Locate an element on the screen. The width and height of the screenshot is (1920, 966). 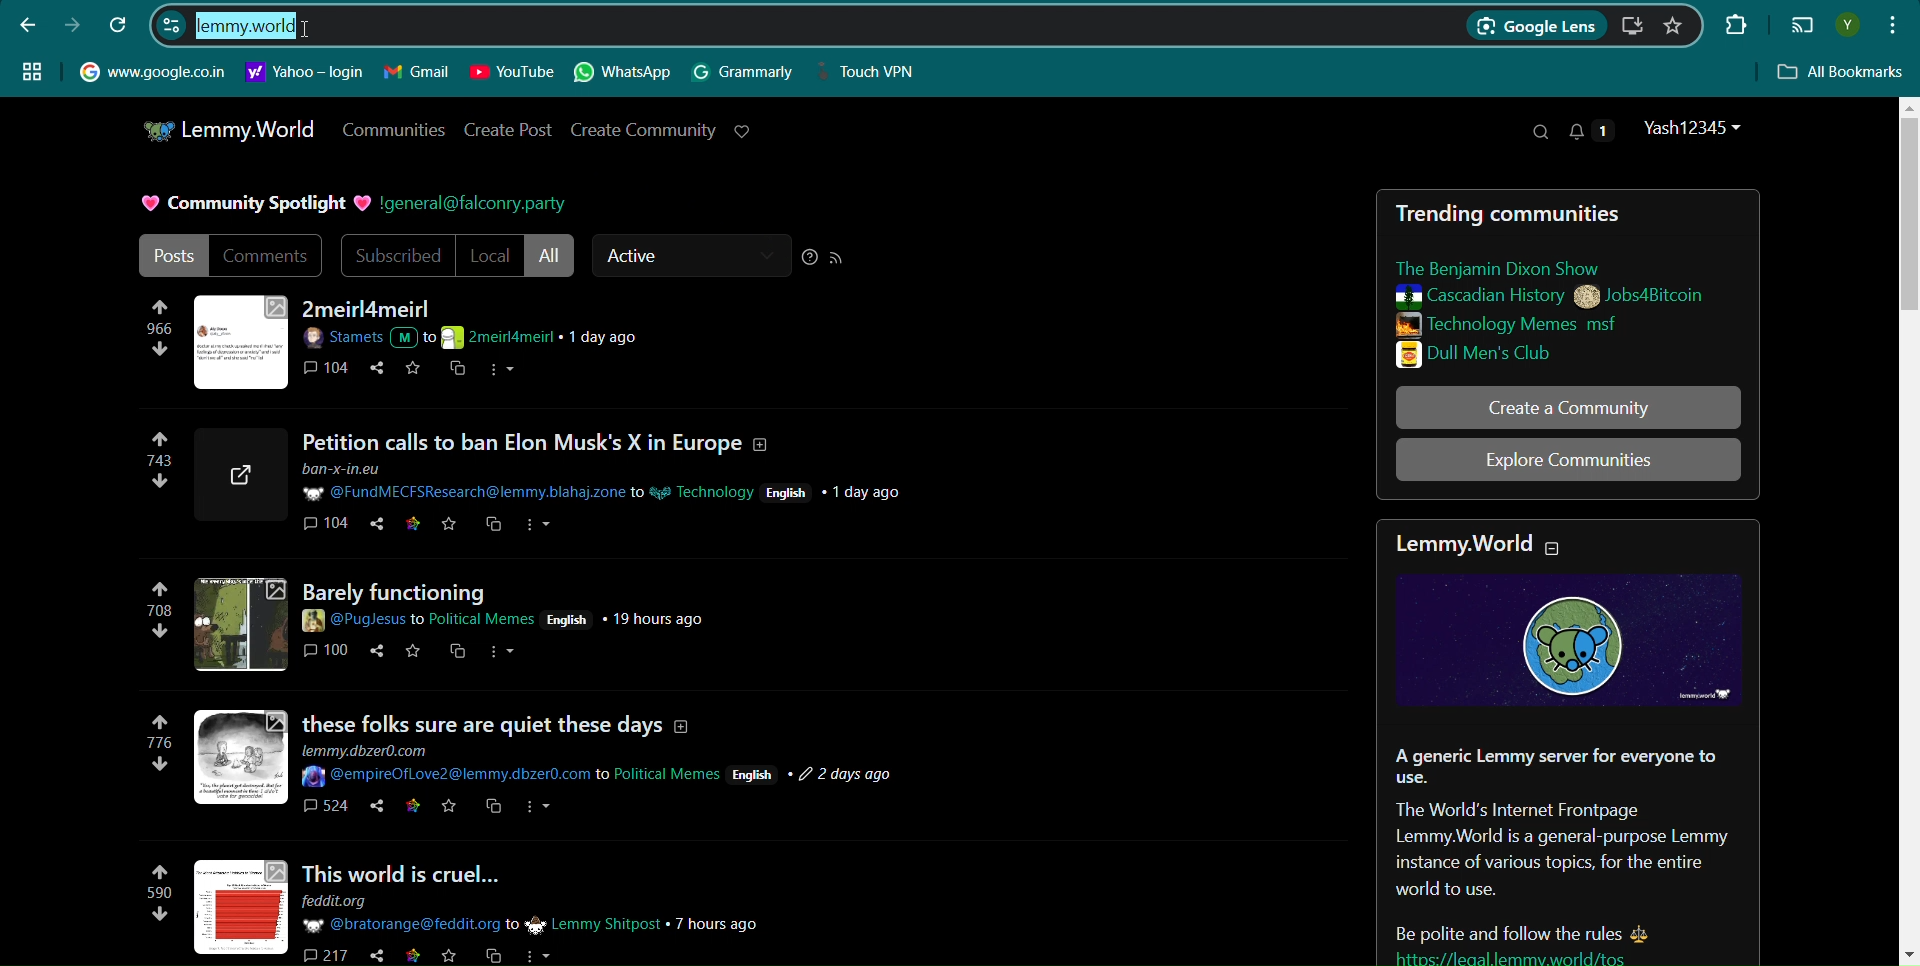
URL is located at coordinates (242, 475).